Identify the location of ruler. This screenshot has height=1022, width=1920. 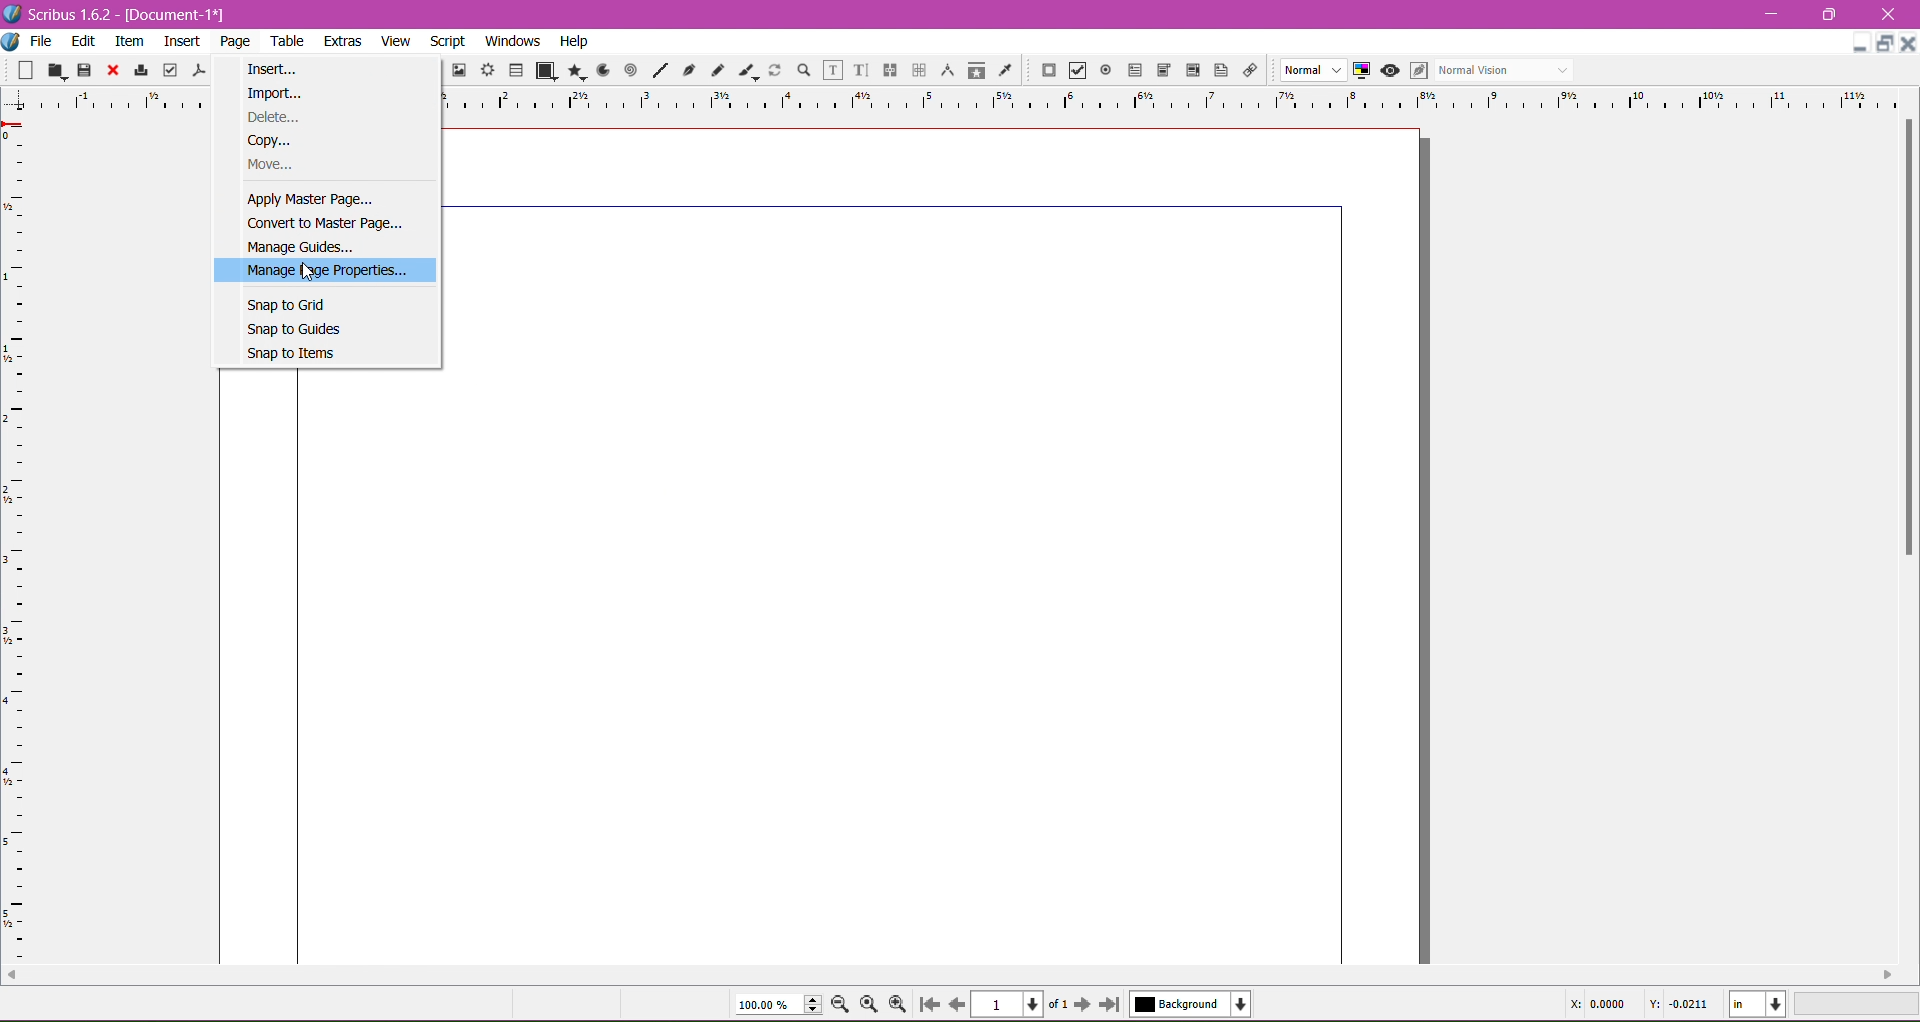
(103, 100).